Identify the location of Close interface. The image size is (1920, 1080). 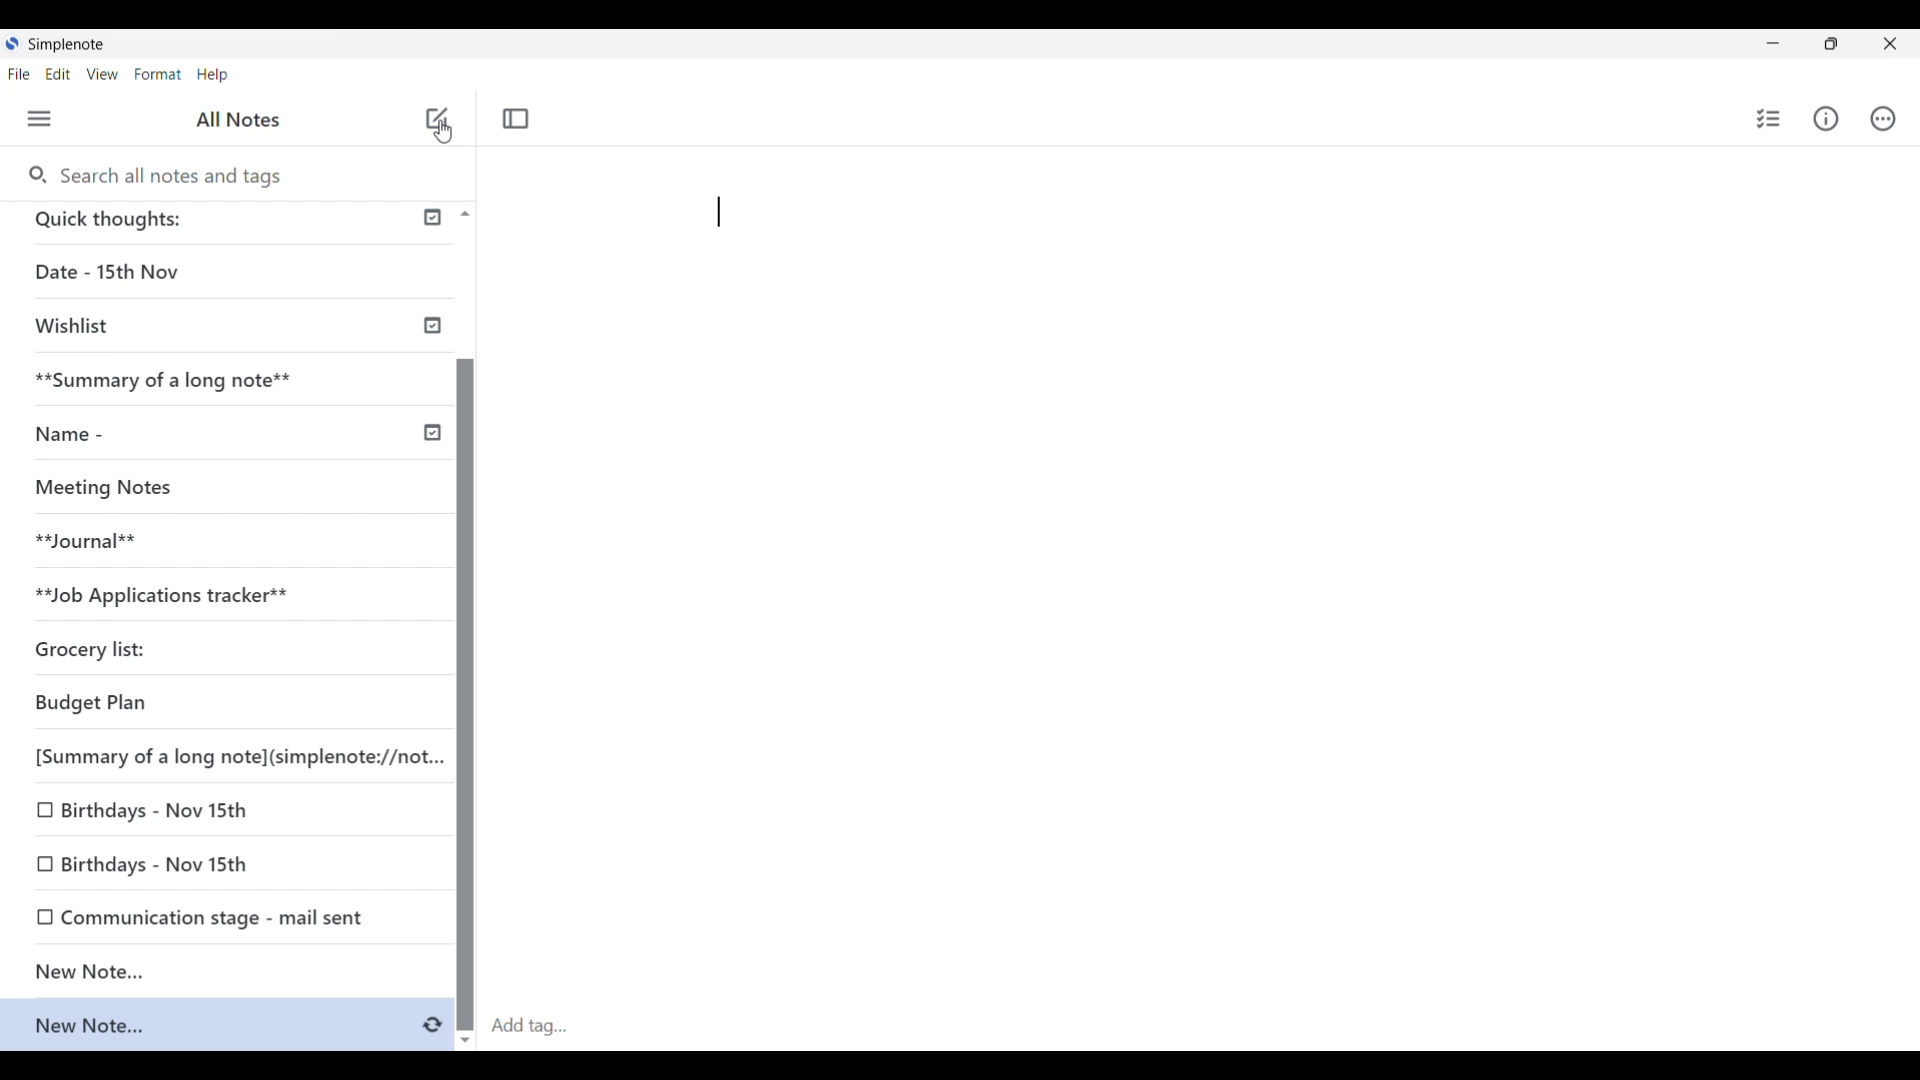
(1890, 43).